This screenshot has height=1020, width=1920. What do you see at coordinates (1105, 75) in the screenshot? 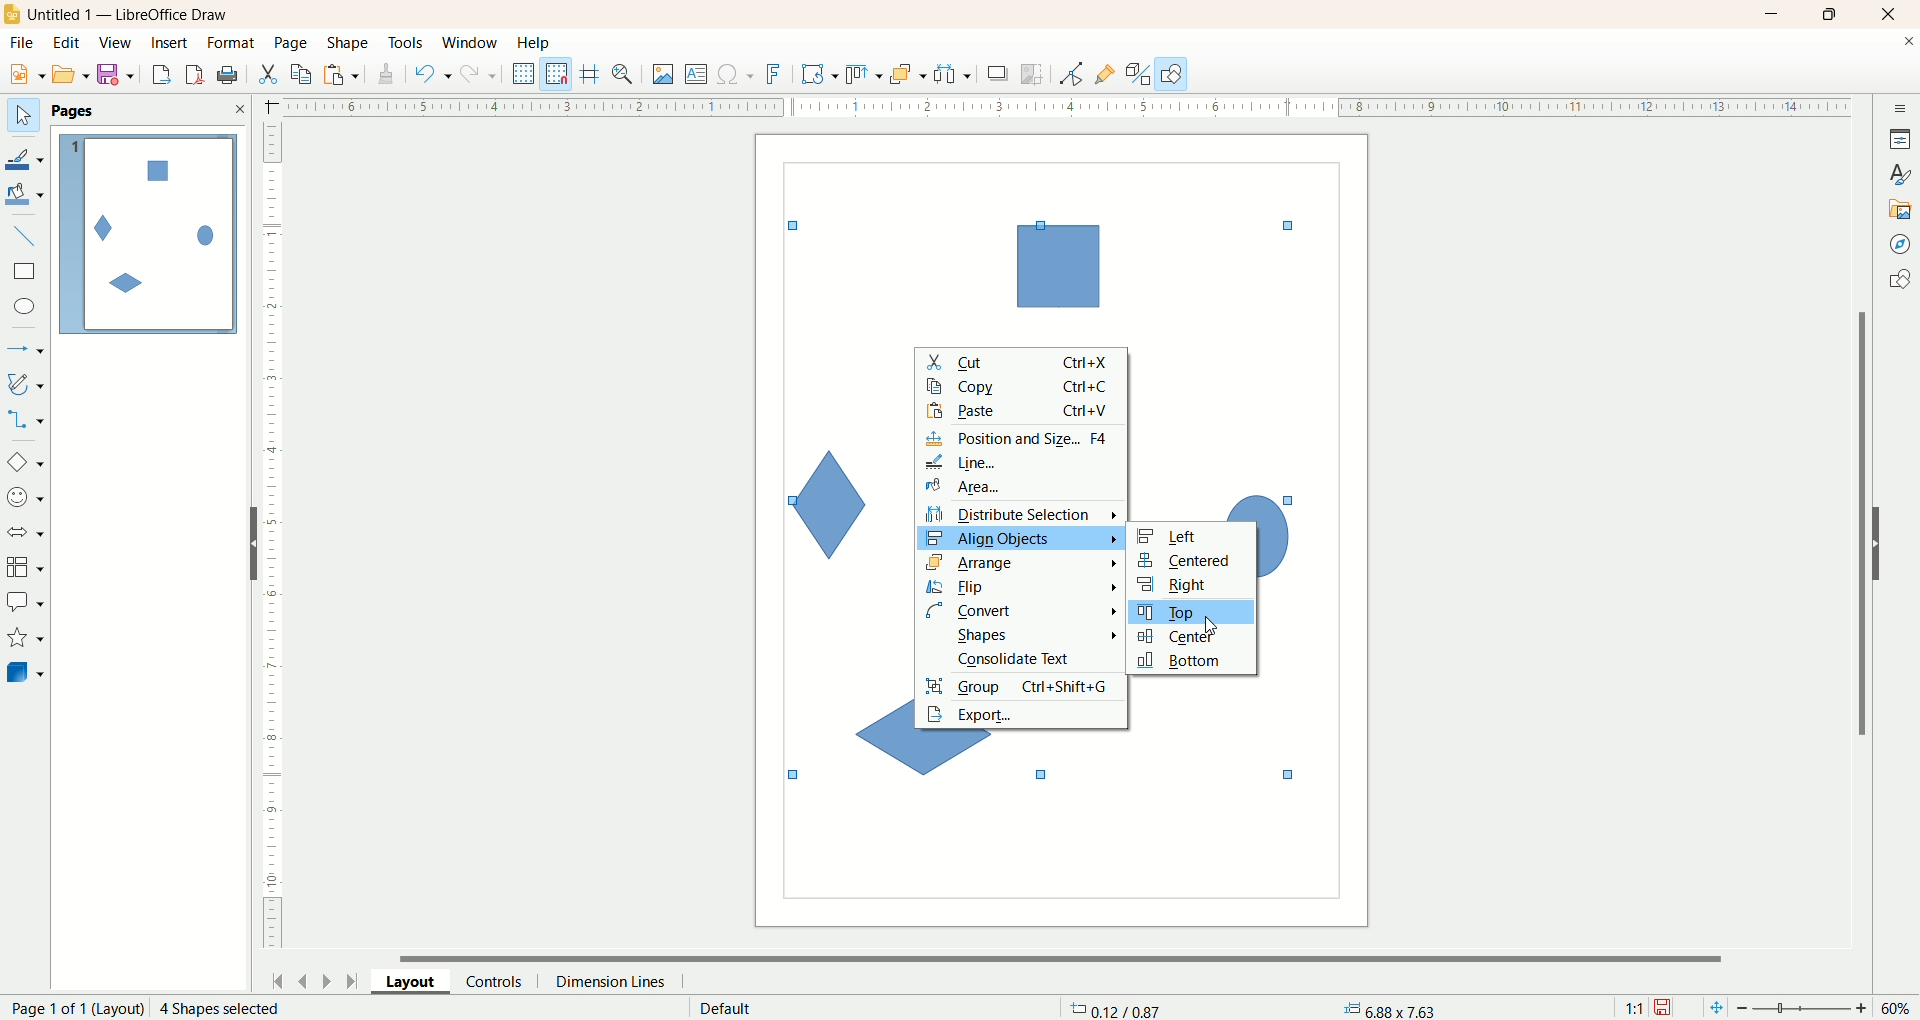
I see `gluepoint function` at bounding box center [1105, 75].